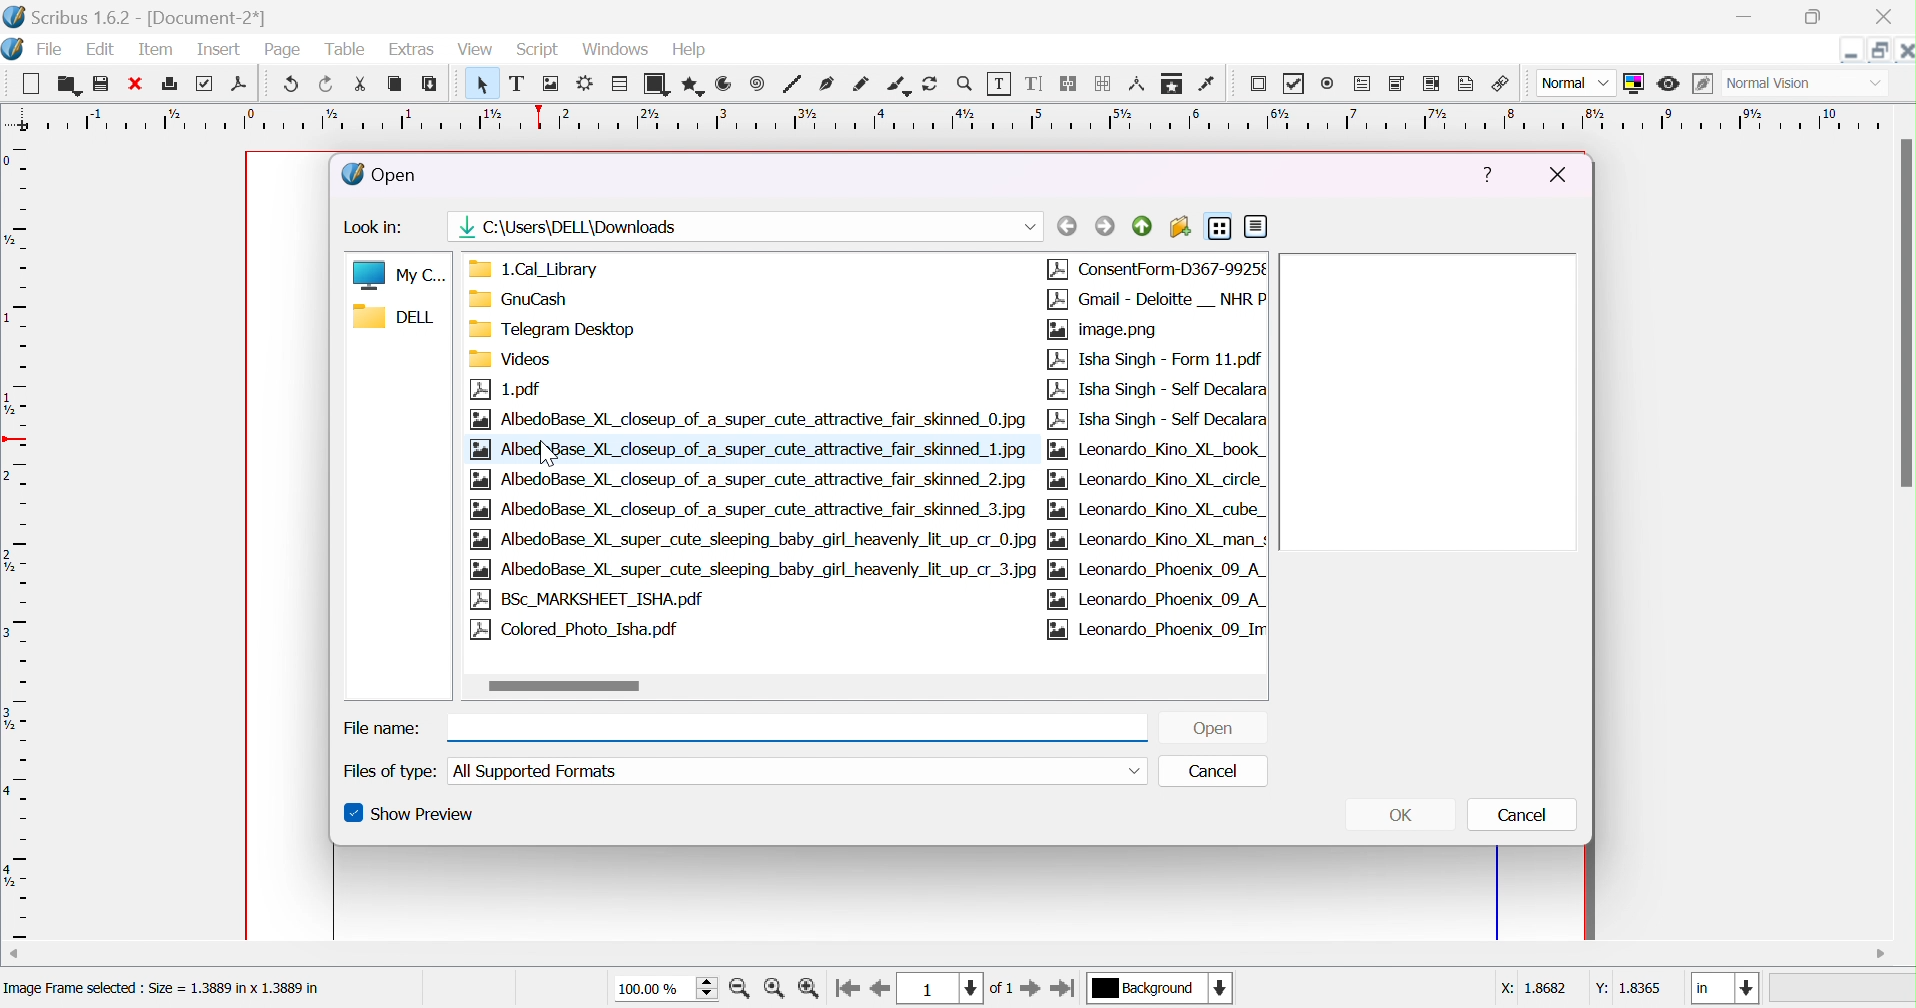  Describe the element at coordinates (1501, 81) in the screenshot. I see `link annotation` at that location.